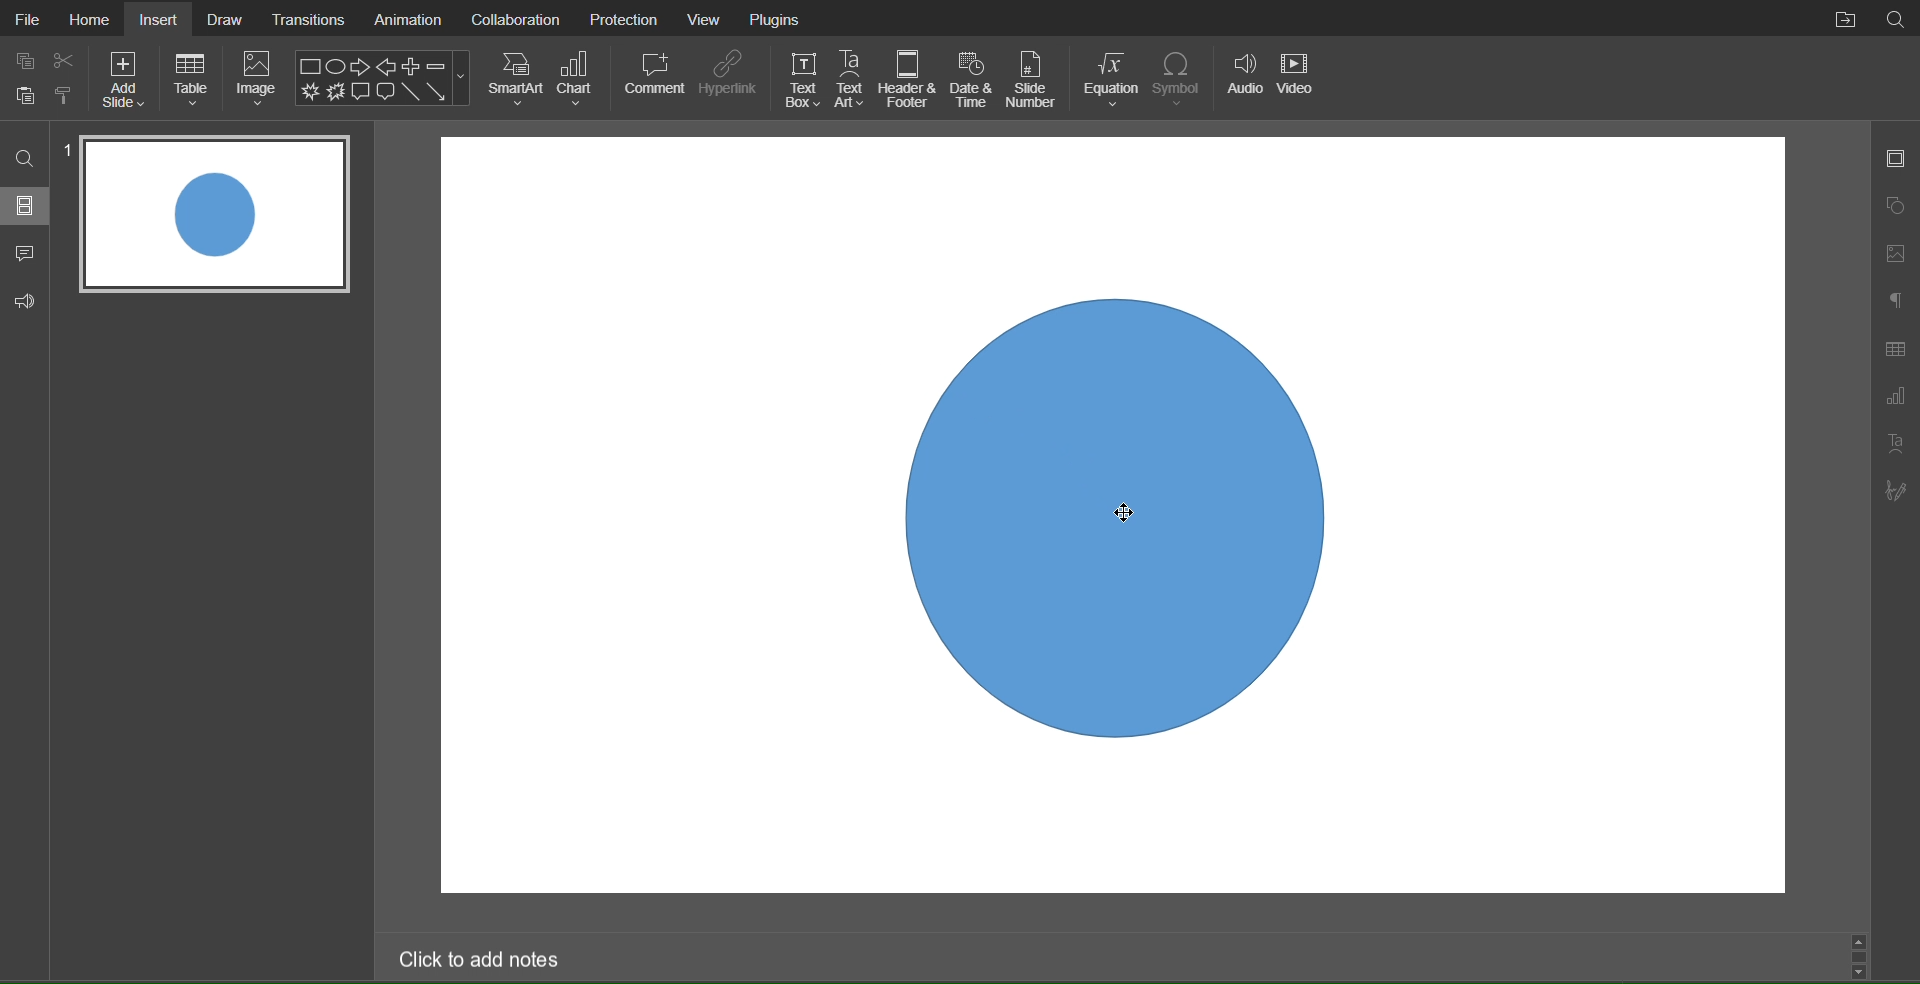 The height and width of the screenshot is (984, 1920). I want to click on Search, so click(1897, 20).